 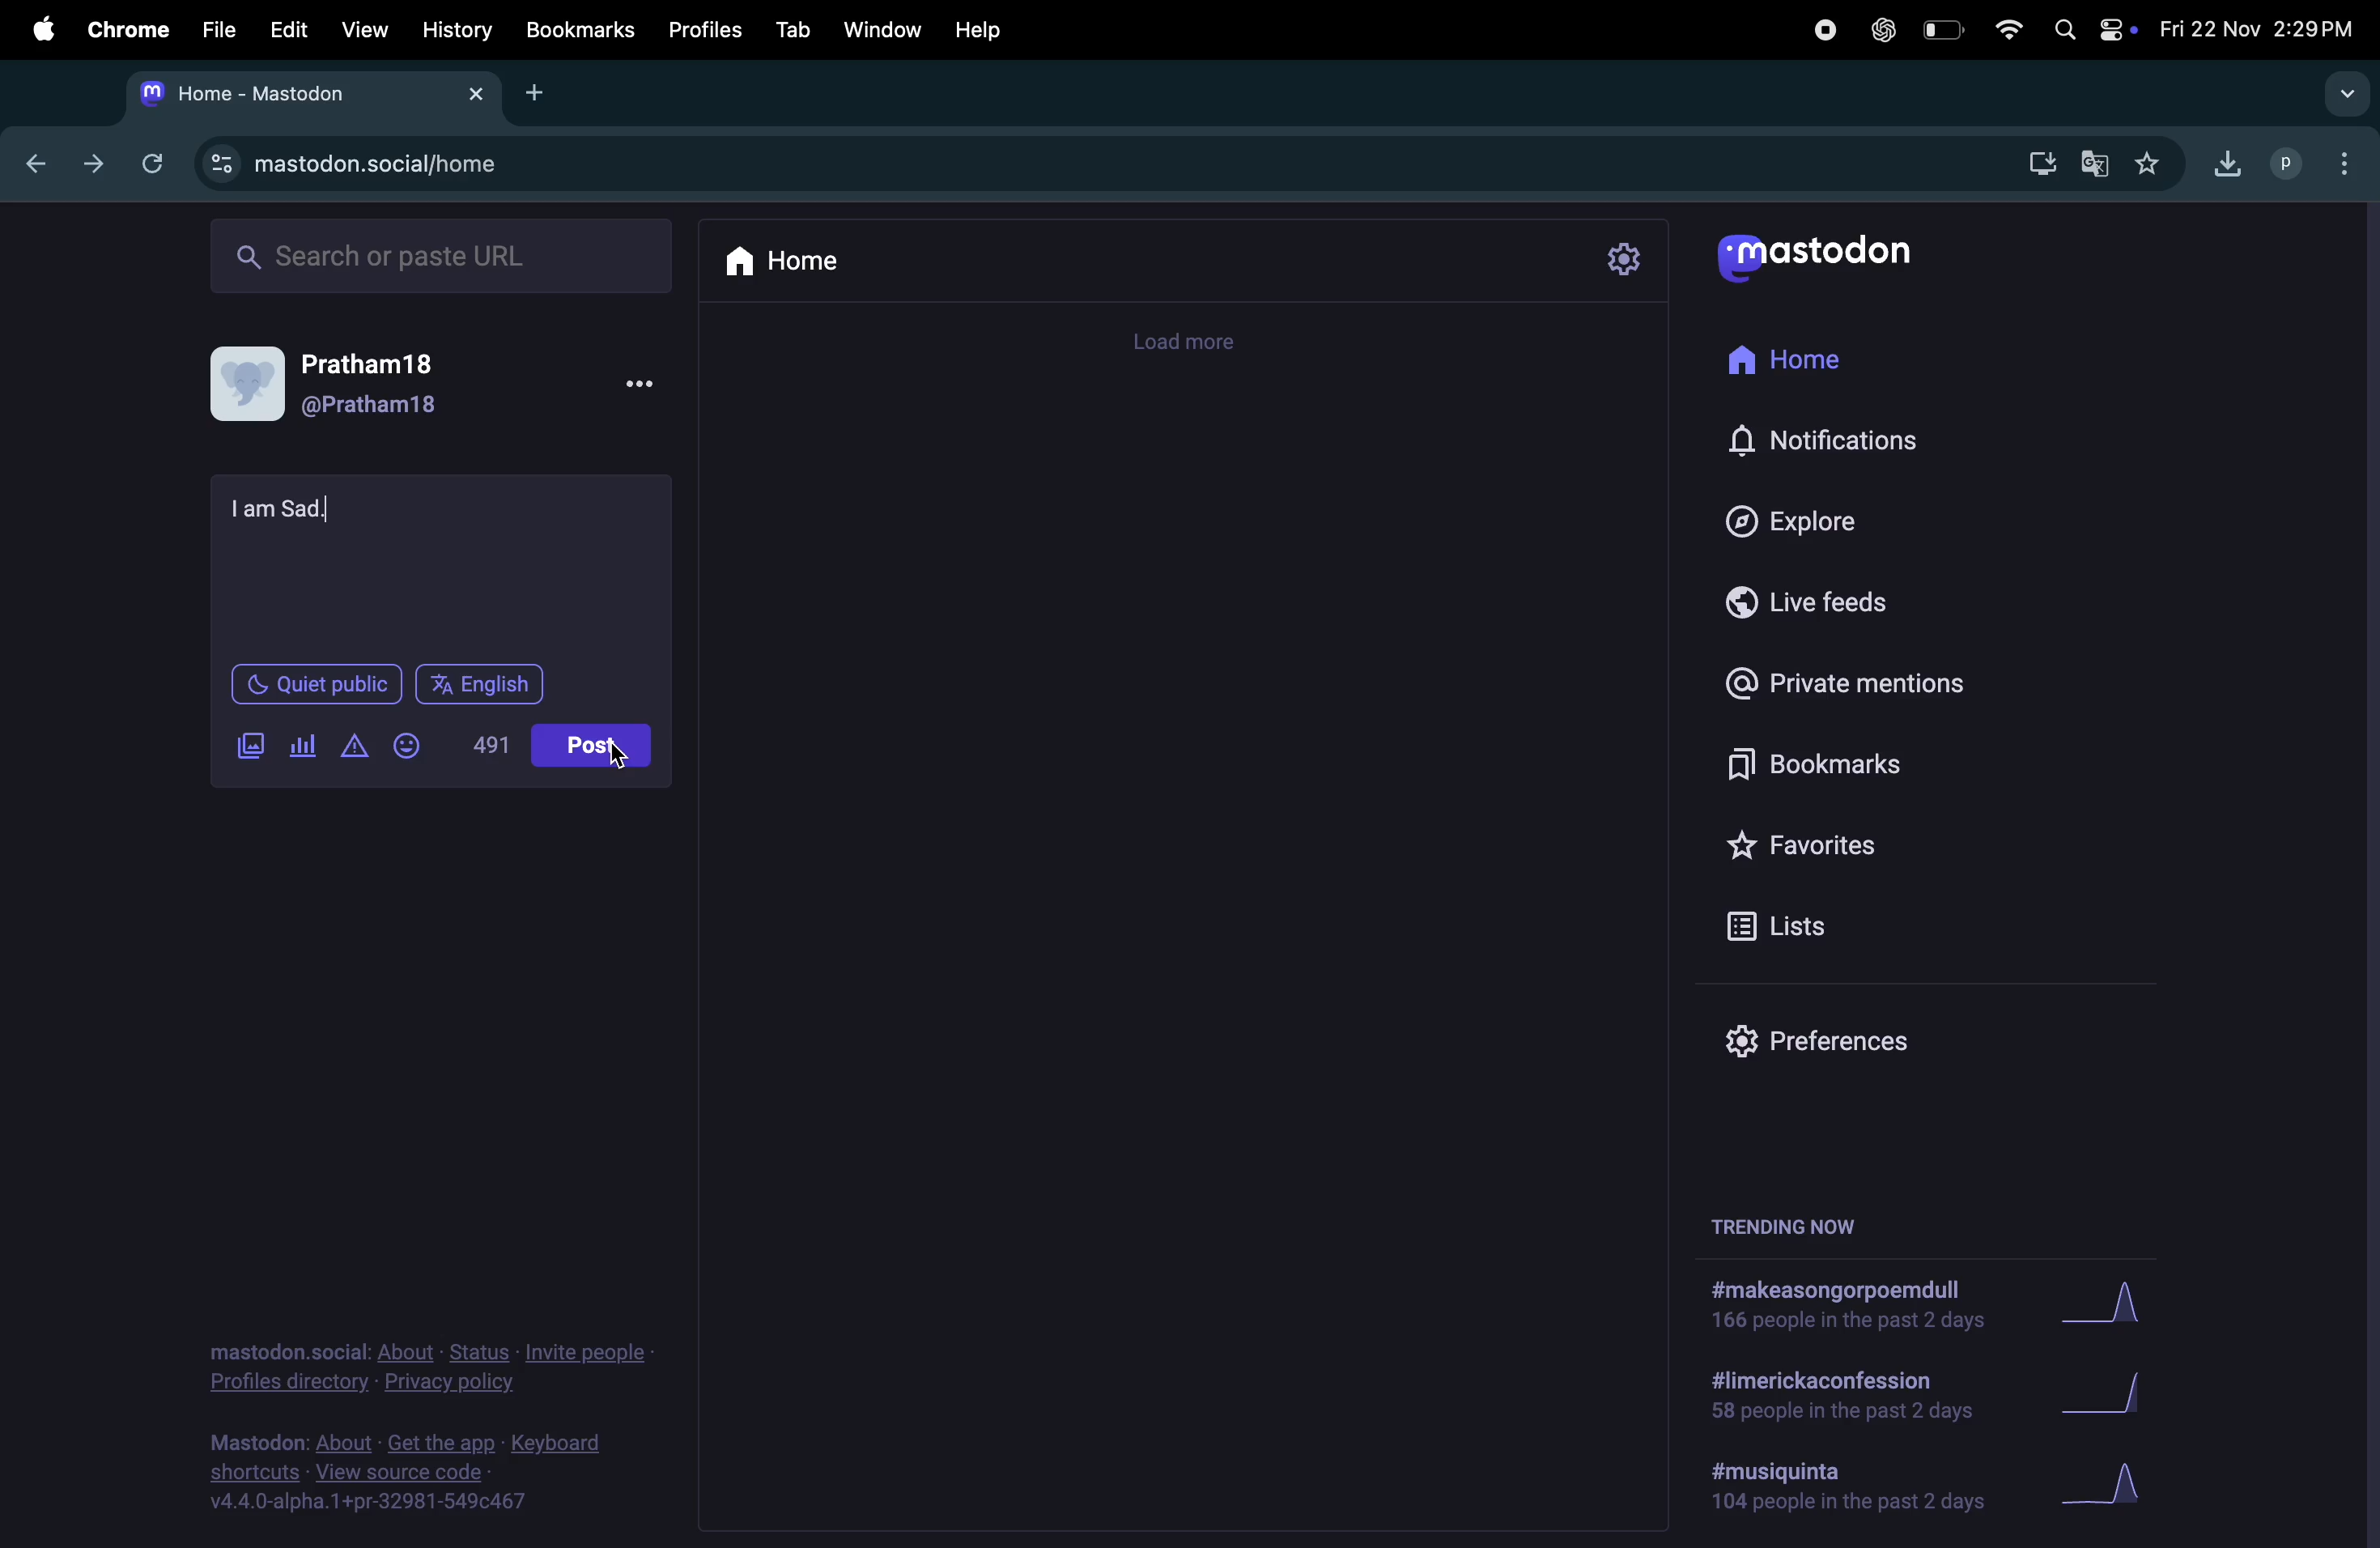 I want to click on bookmarks, so click(x=581, y=29).